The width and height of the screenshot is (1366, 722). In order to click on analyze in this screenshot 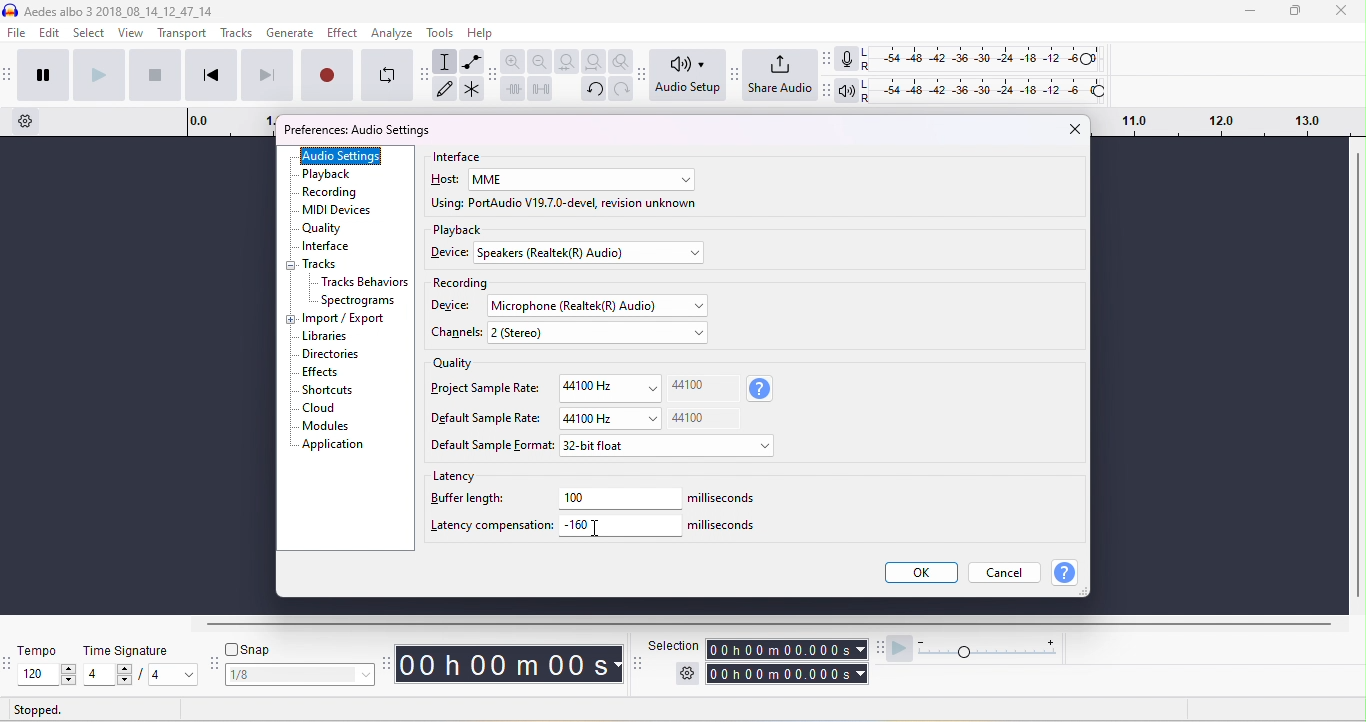, I will do `click(392, 32)`.